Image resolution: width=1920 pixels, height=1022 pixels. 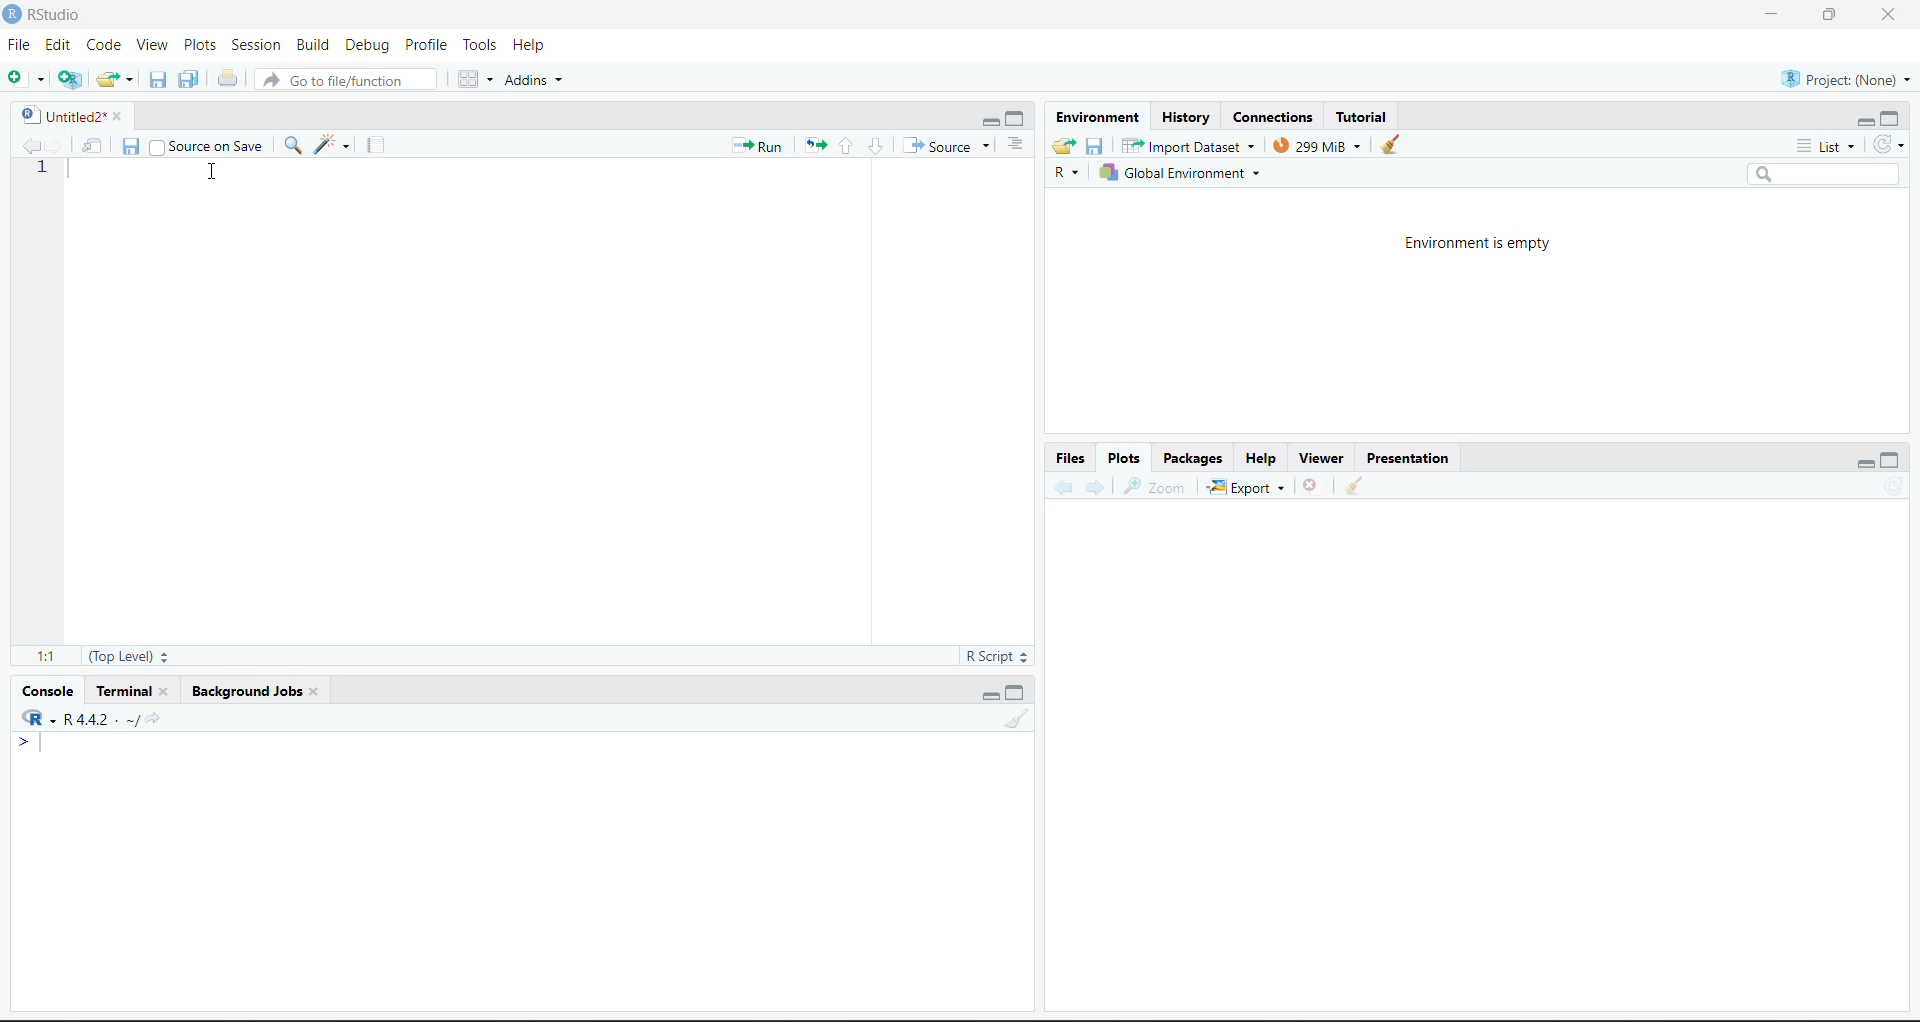 What do you see at coordinates (258, 44) in the screenshot?
I see `Session` at bounding box center [258, 44].